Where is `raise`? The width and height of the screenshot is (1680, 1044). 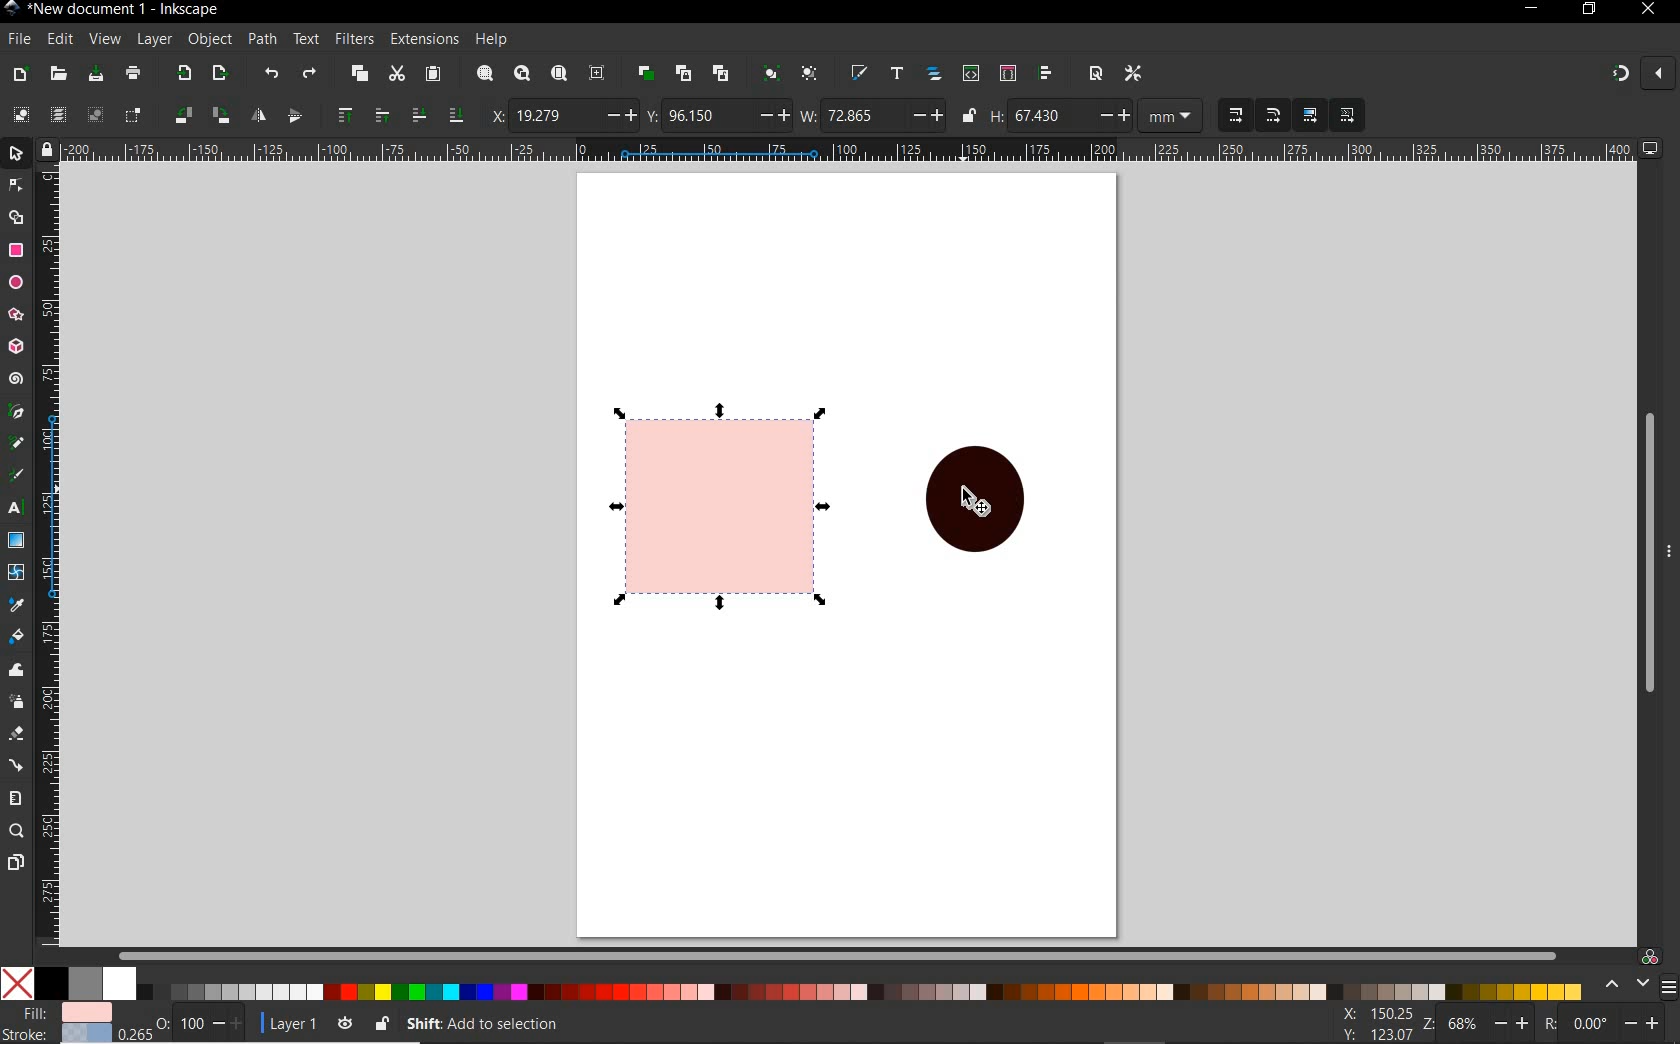
raise is located at coordinates (380, 113).